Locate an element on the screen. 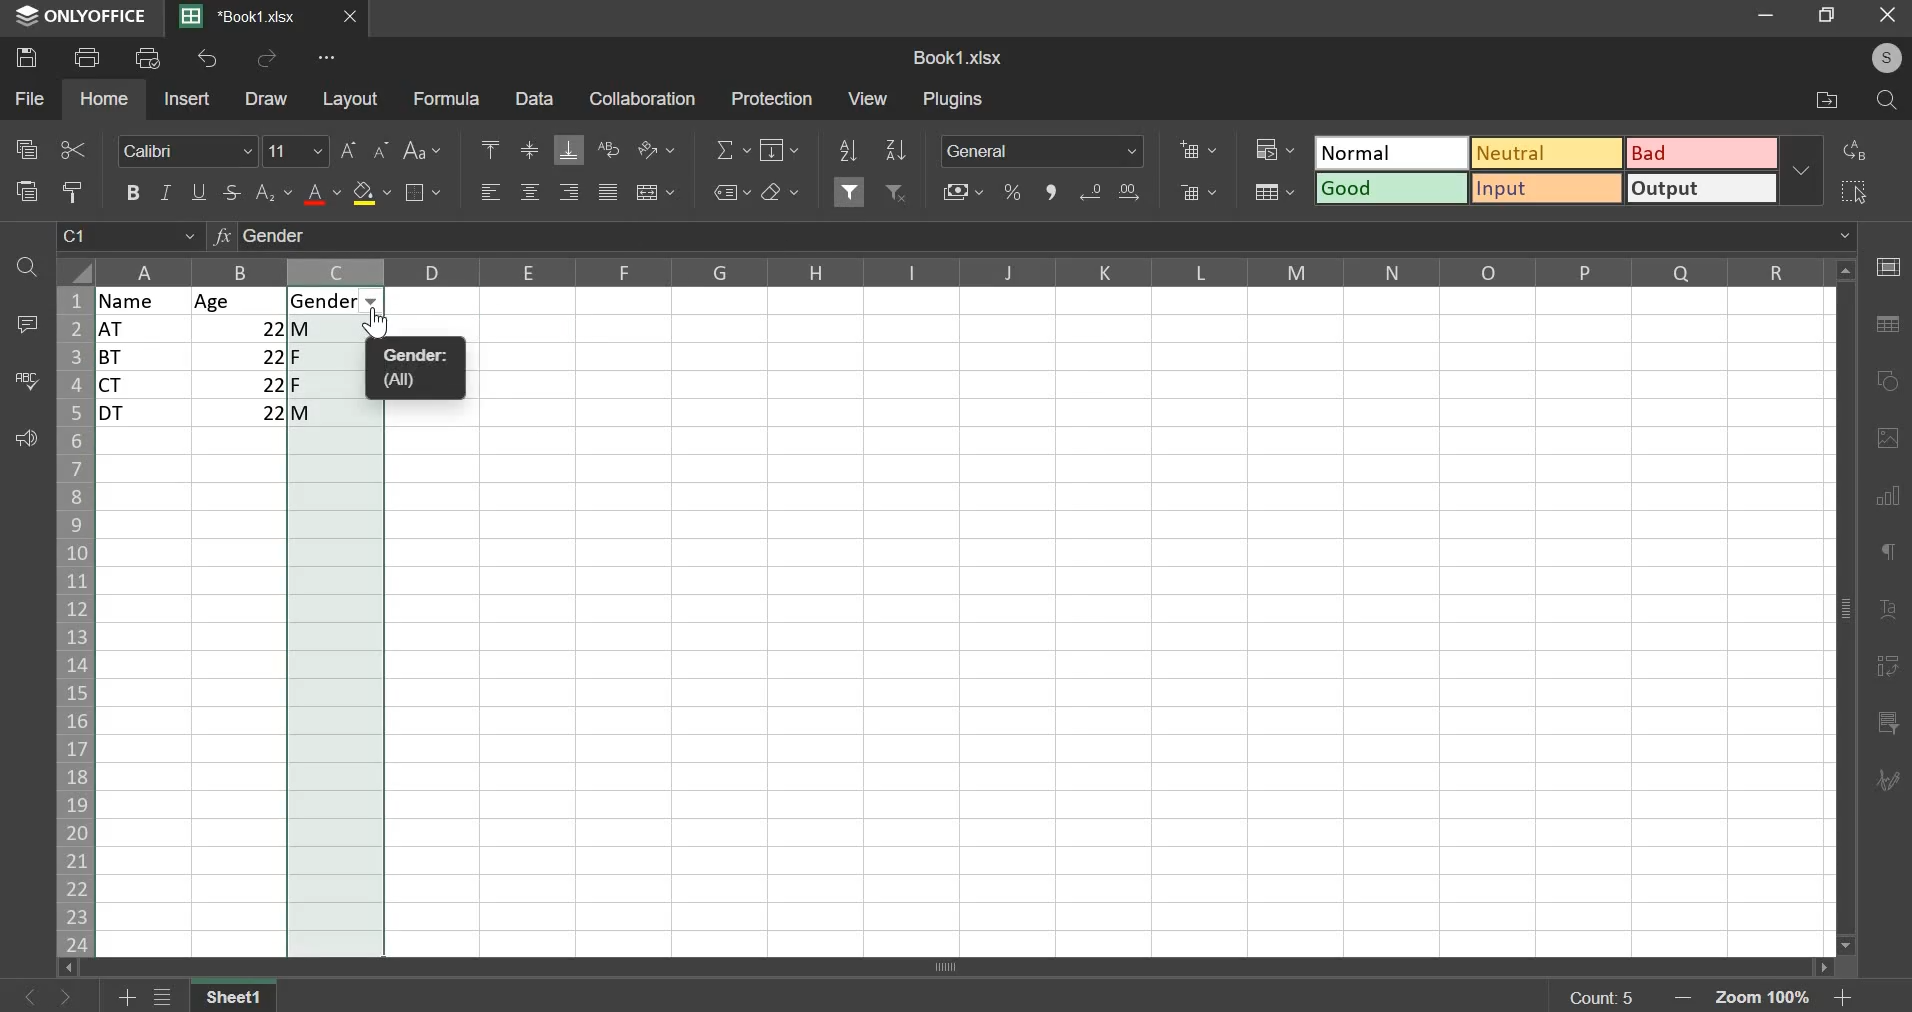  filter is located at coordinates (851, 189).